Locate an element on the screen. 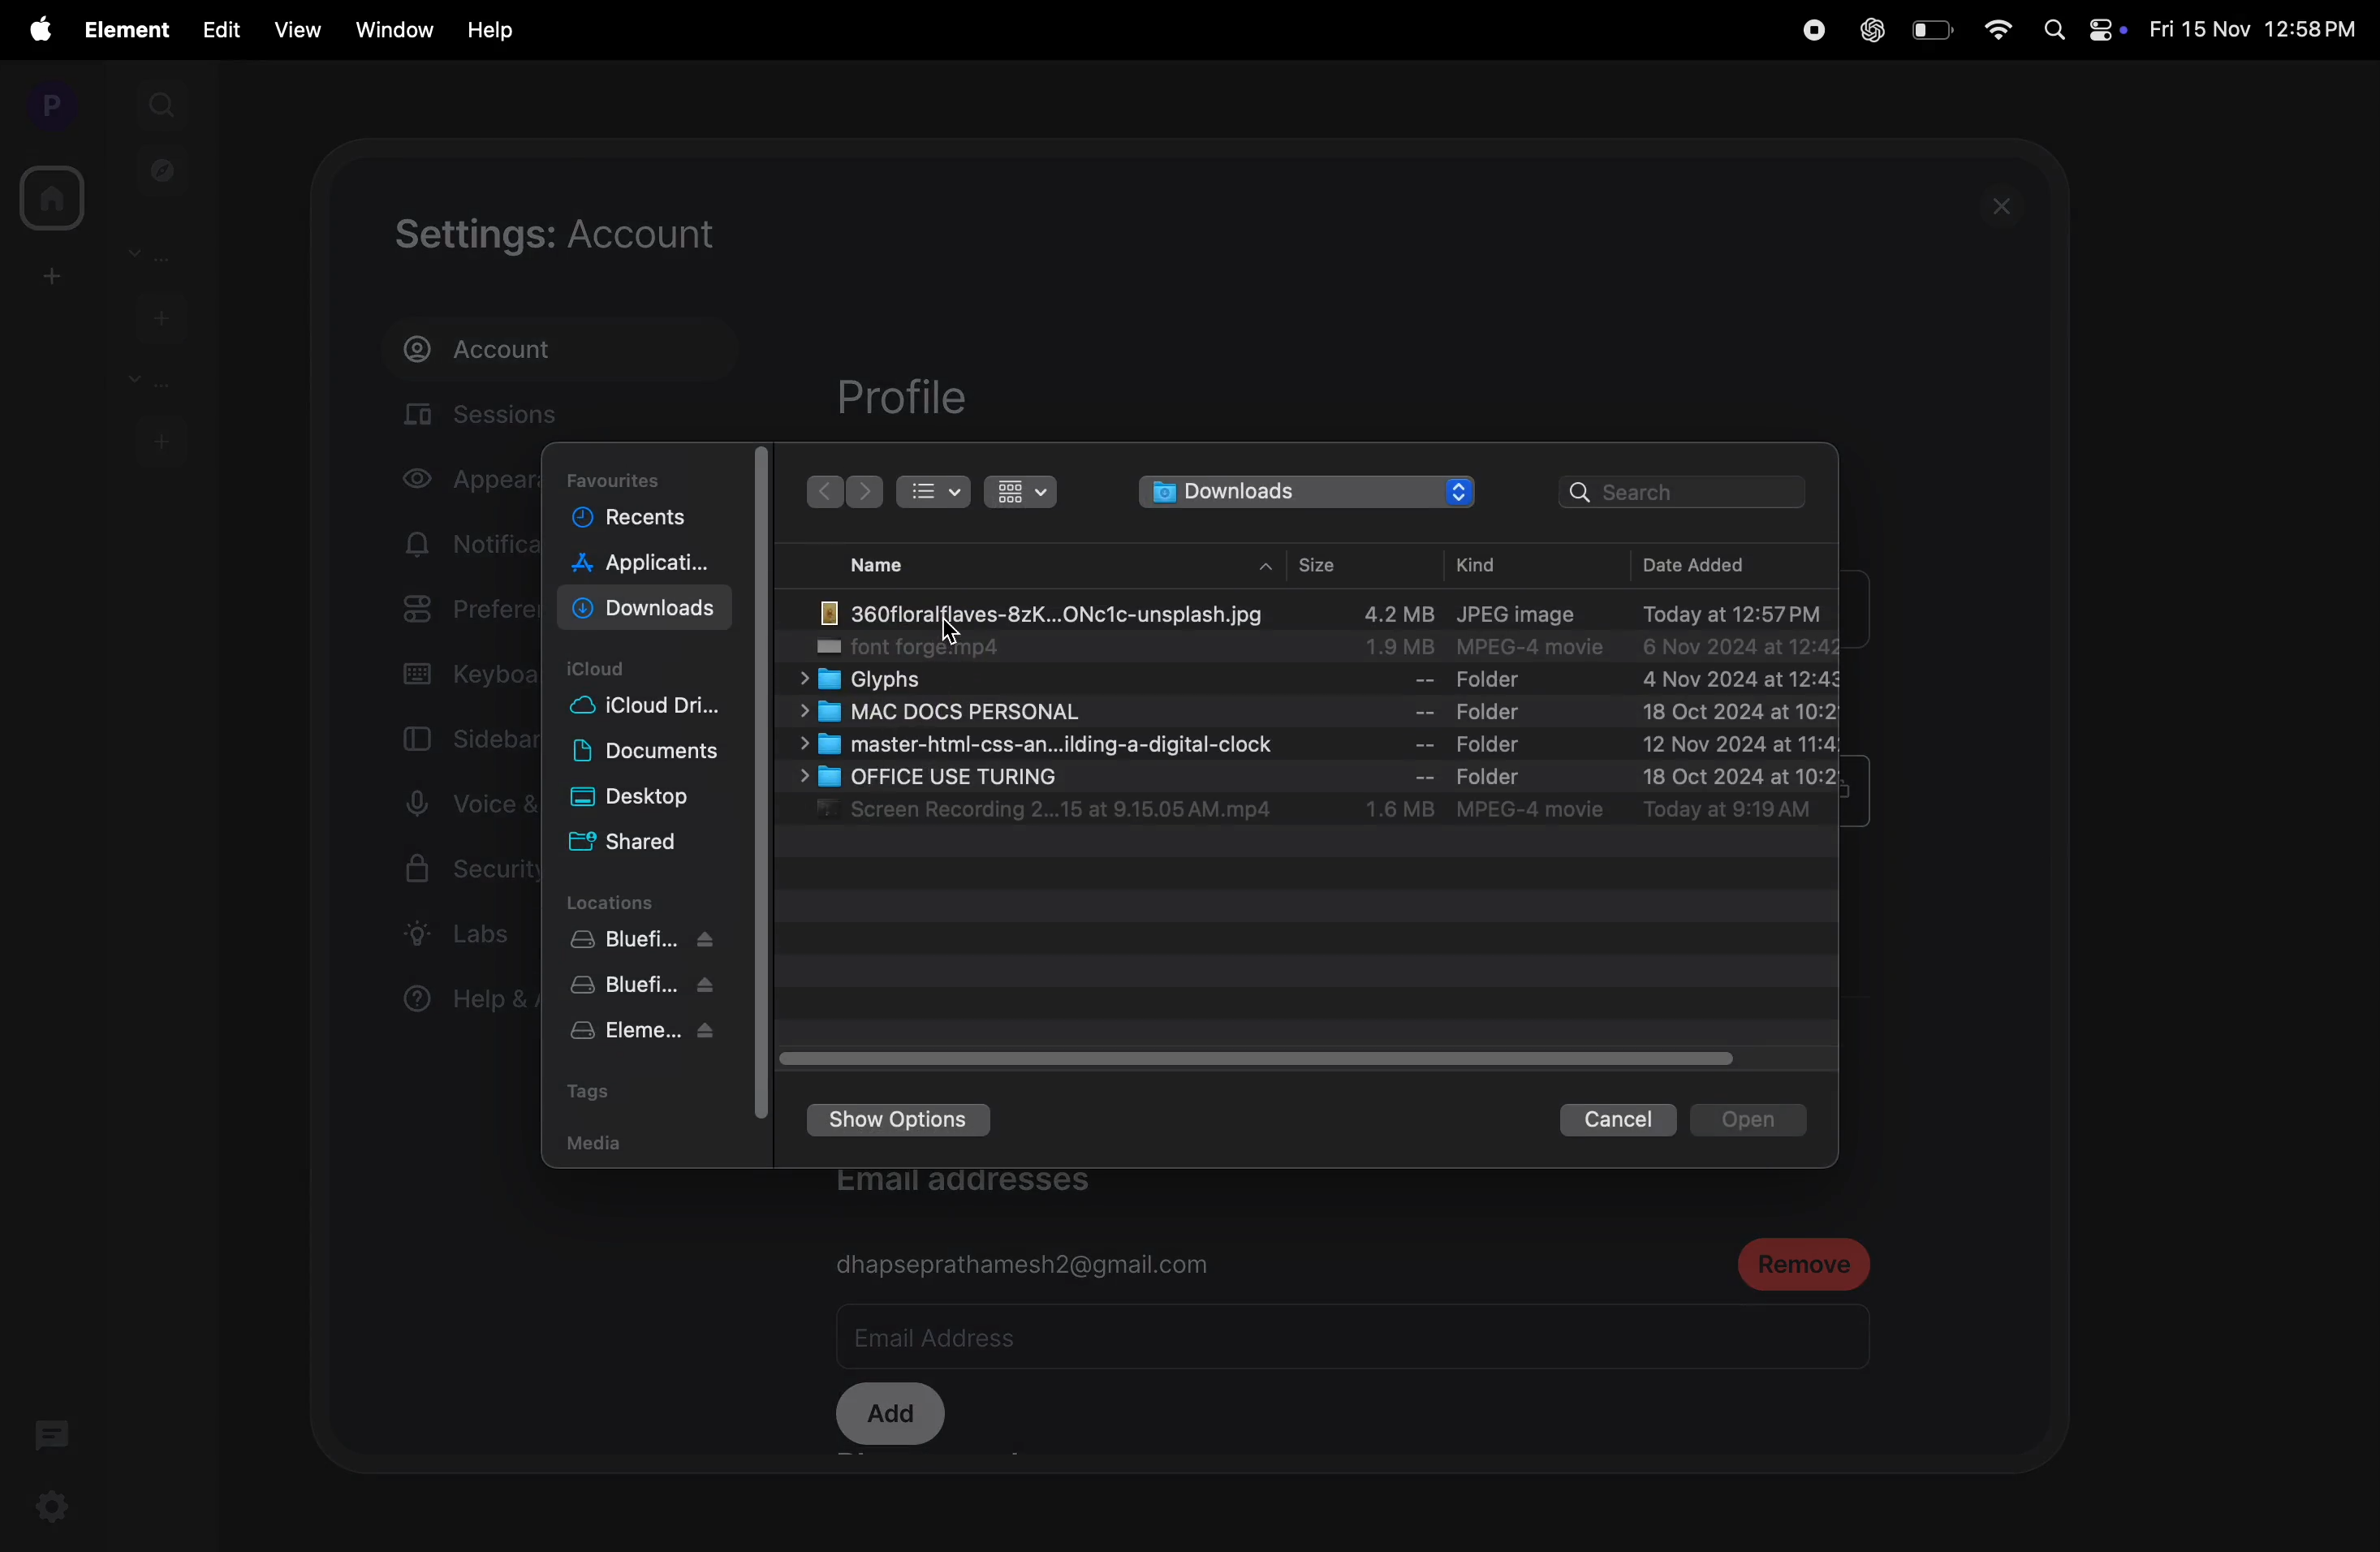 This screenshot has height=1552, width=2380. threads is located at coordinates (53, 1432).